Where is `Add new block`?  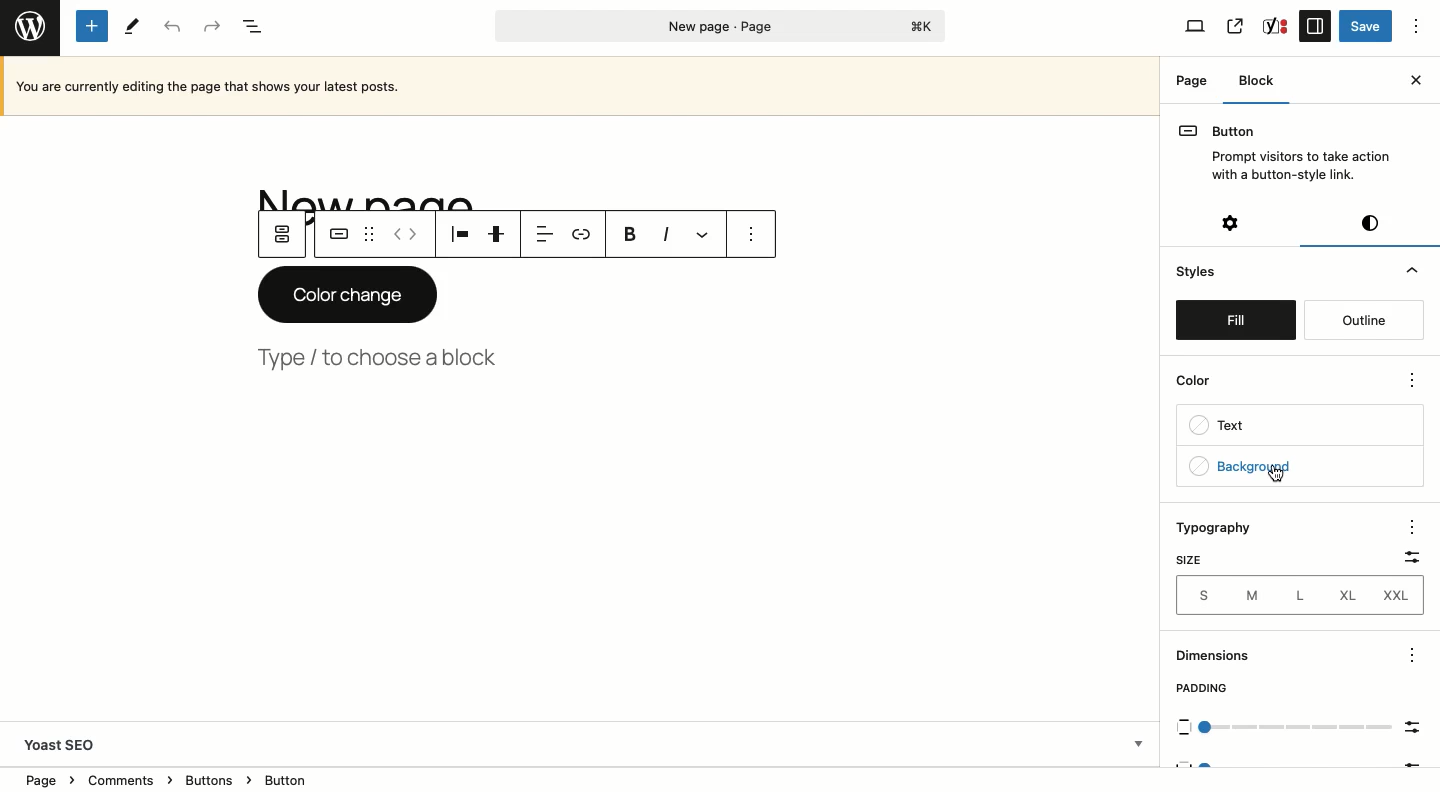 Add new block is located at coordinates (95, 27).